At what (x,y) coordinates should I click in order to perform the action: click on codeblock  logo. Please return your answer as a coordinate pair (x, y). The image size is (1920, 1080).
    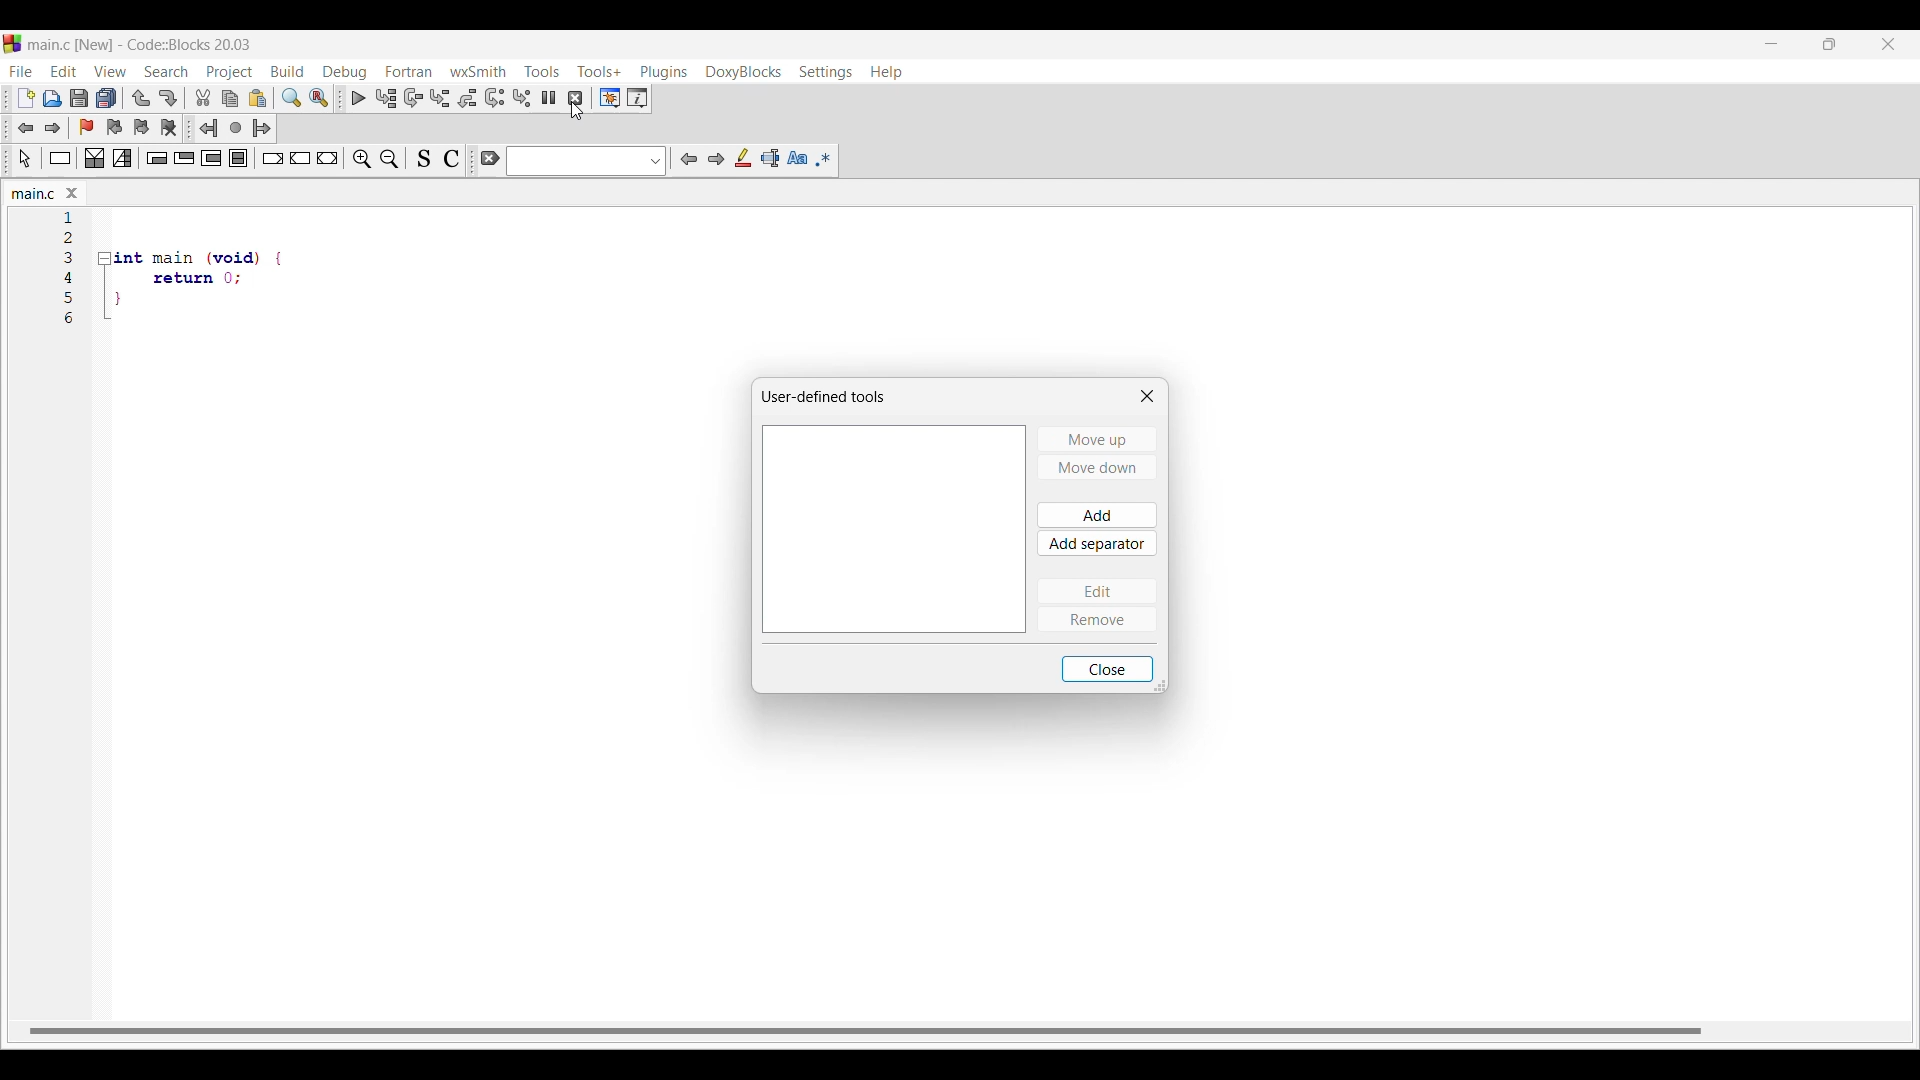
    Looking at the image, I should click on (12, 44).